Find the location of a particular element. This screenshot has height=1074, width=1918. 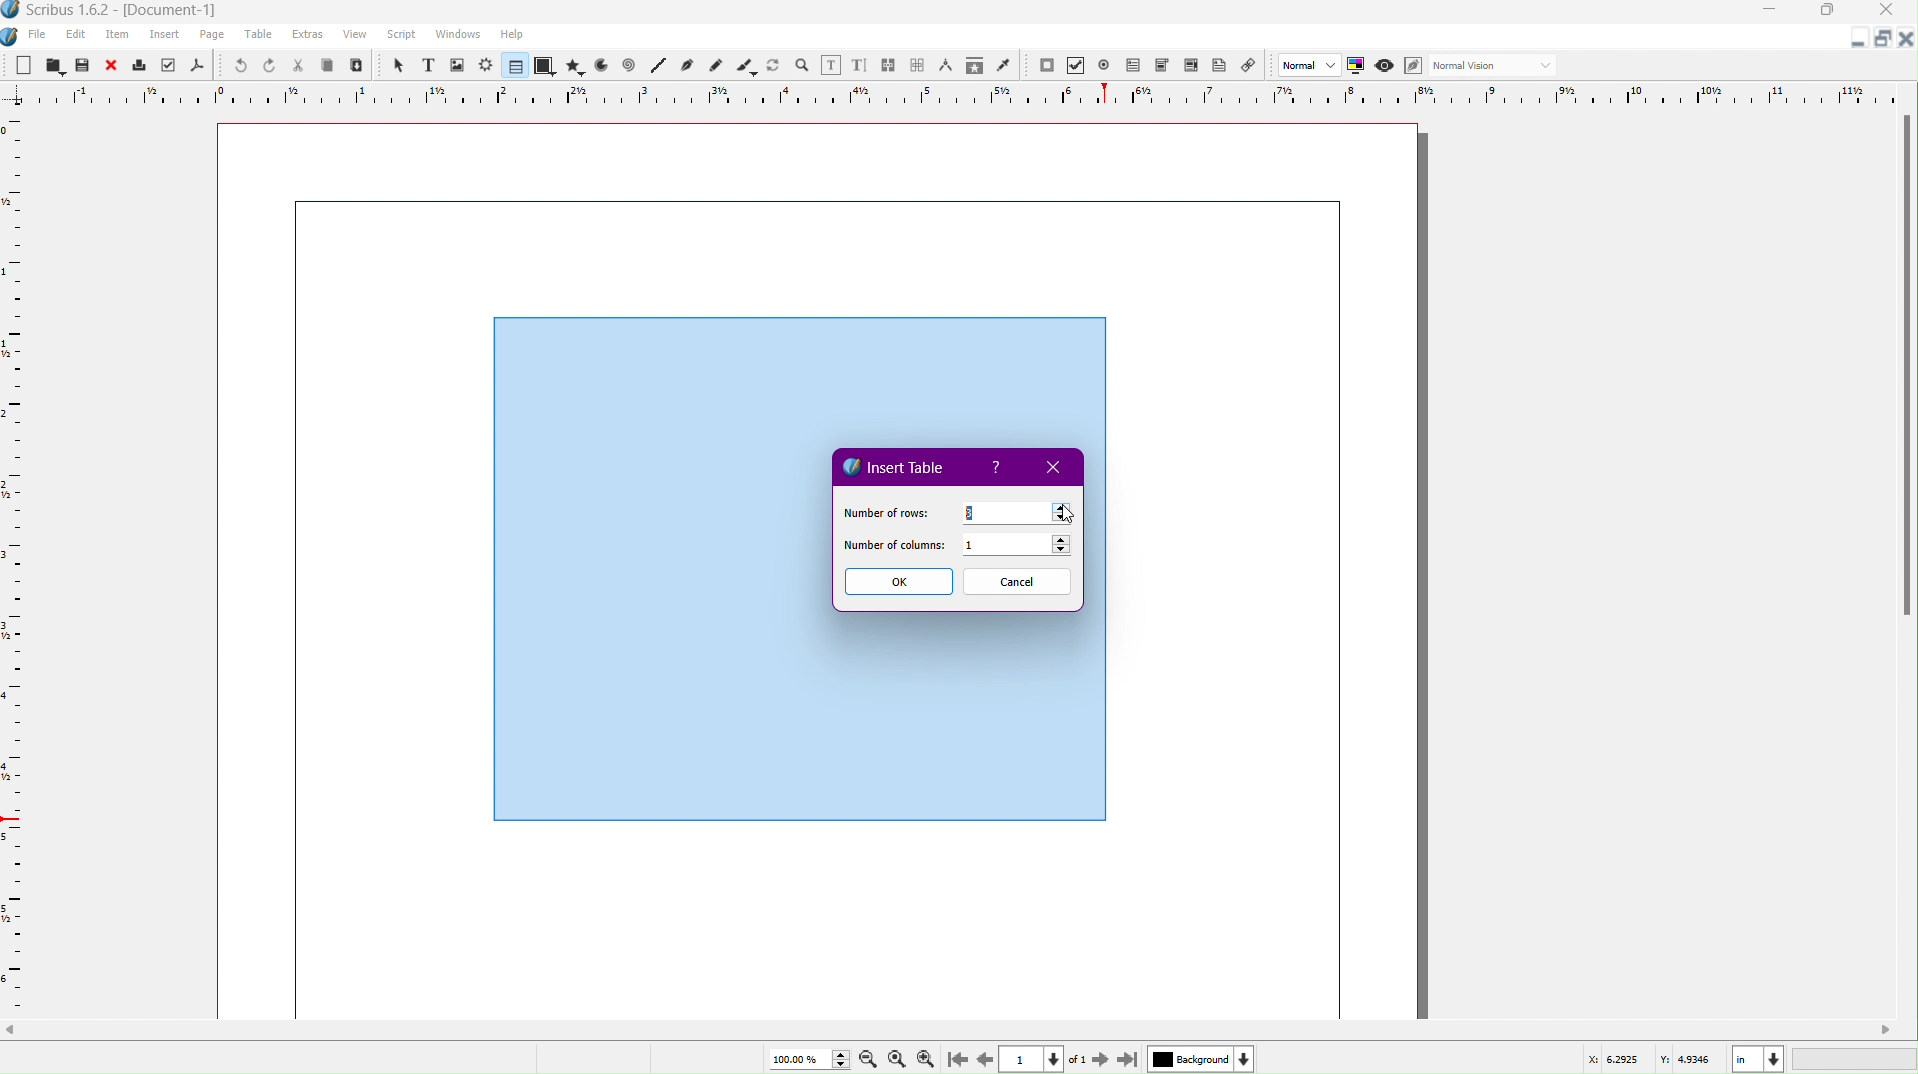

PDF Push Button is located at coordinates (1046, 66).